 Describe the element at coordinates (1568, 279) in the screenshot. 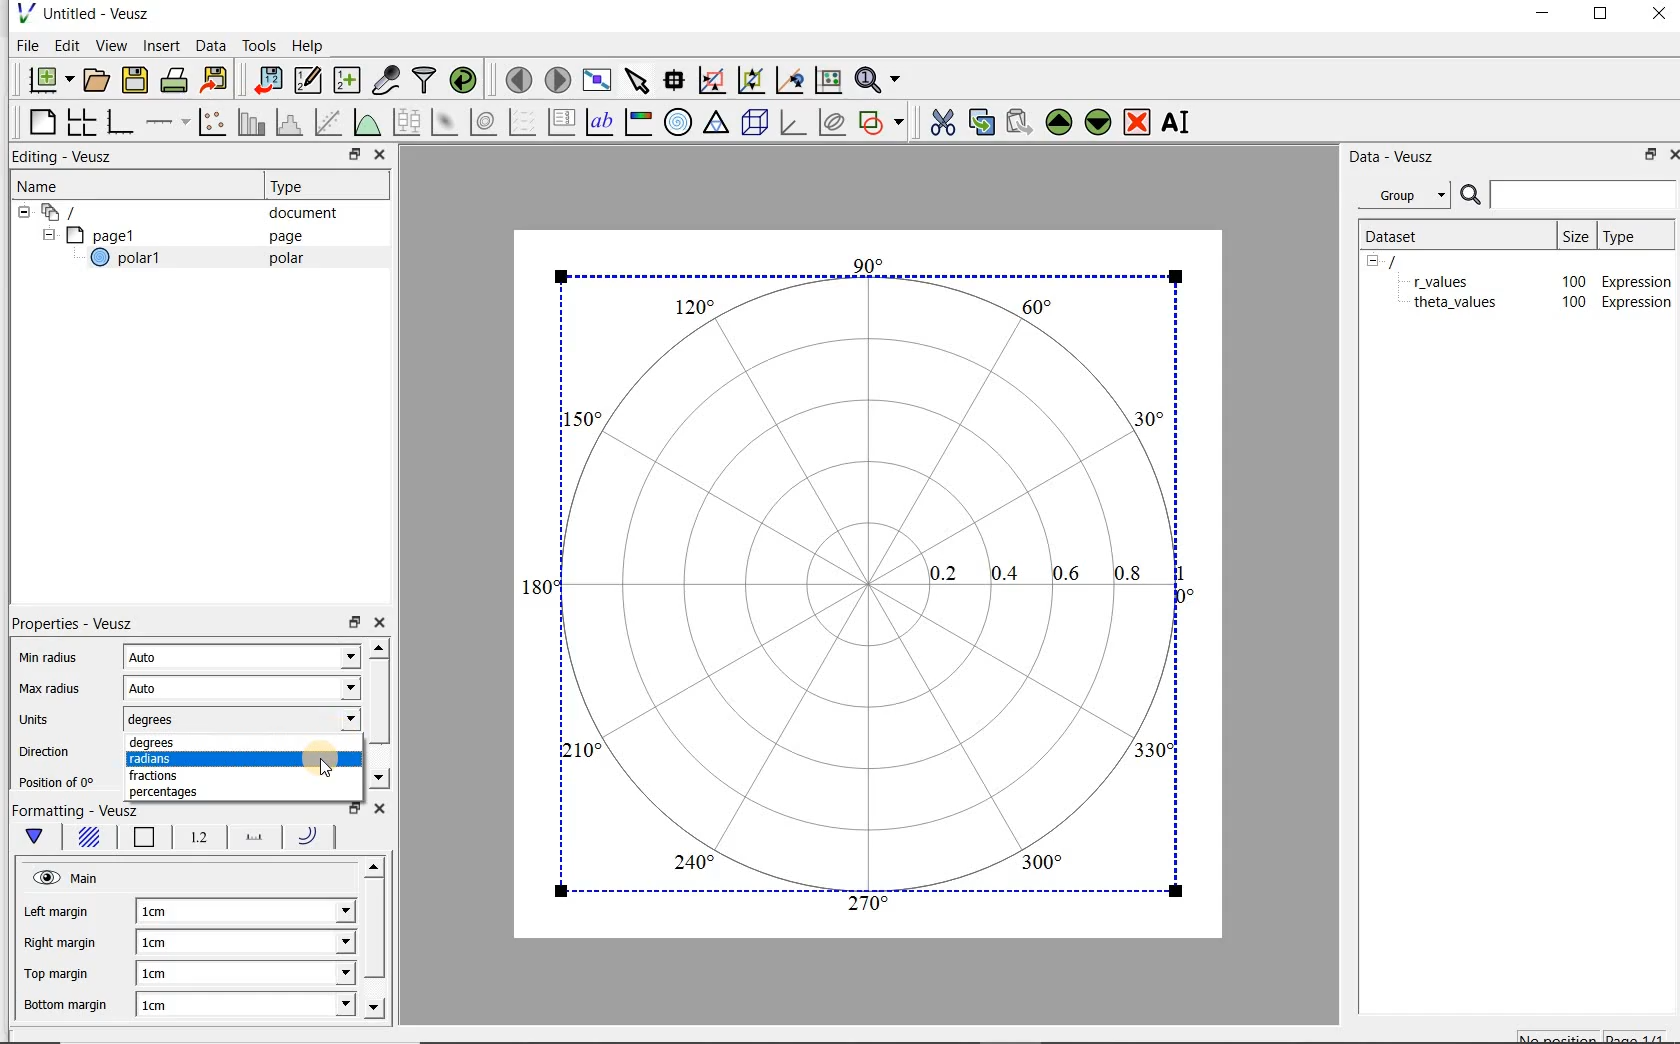

I see `100` at that location.